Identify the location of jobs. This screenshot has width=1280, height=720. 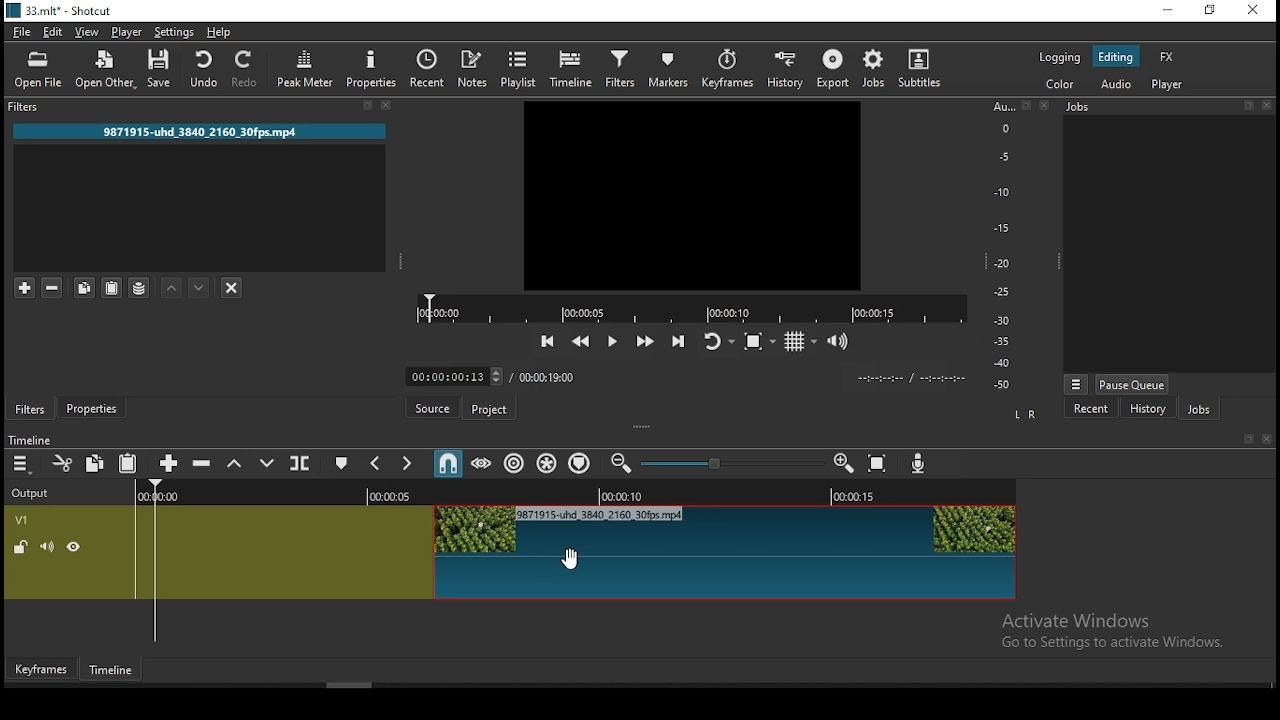
(877, 68).